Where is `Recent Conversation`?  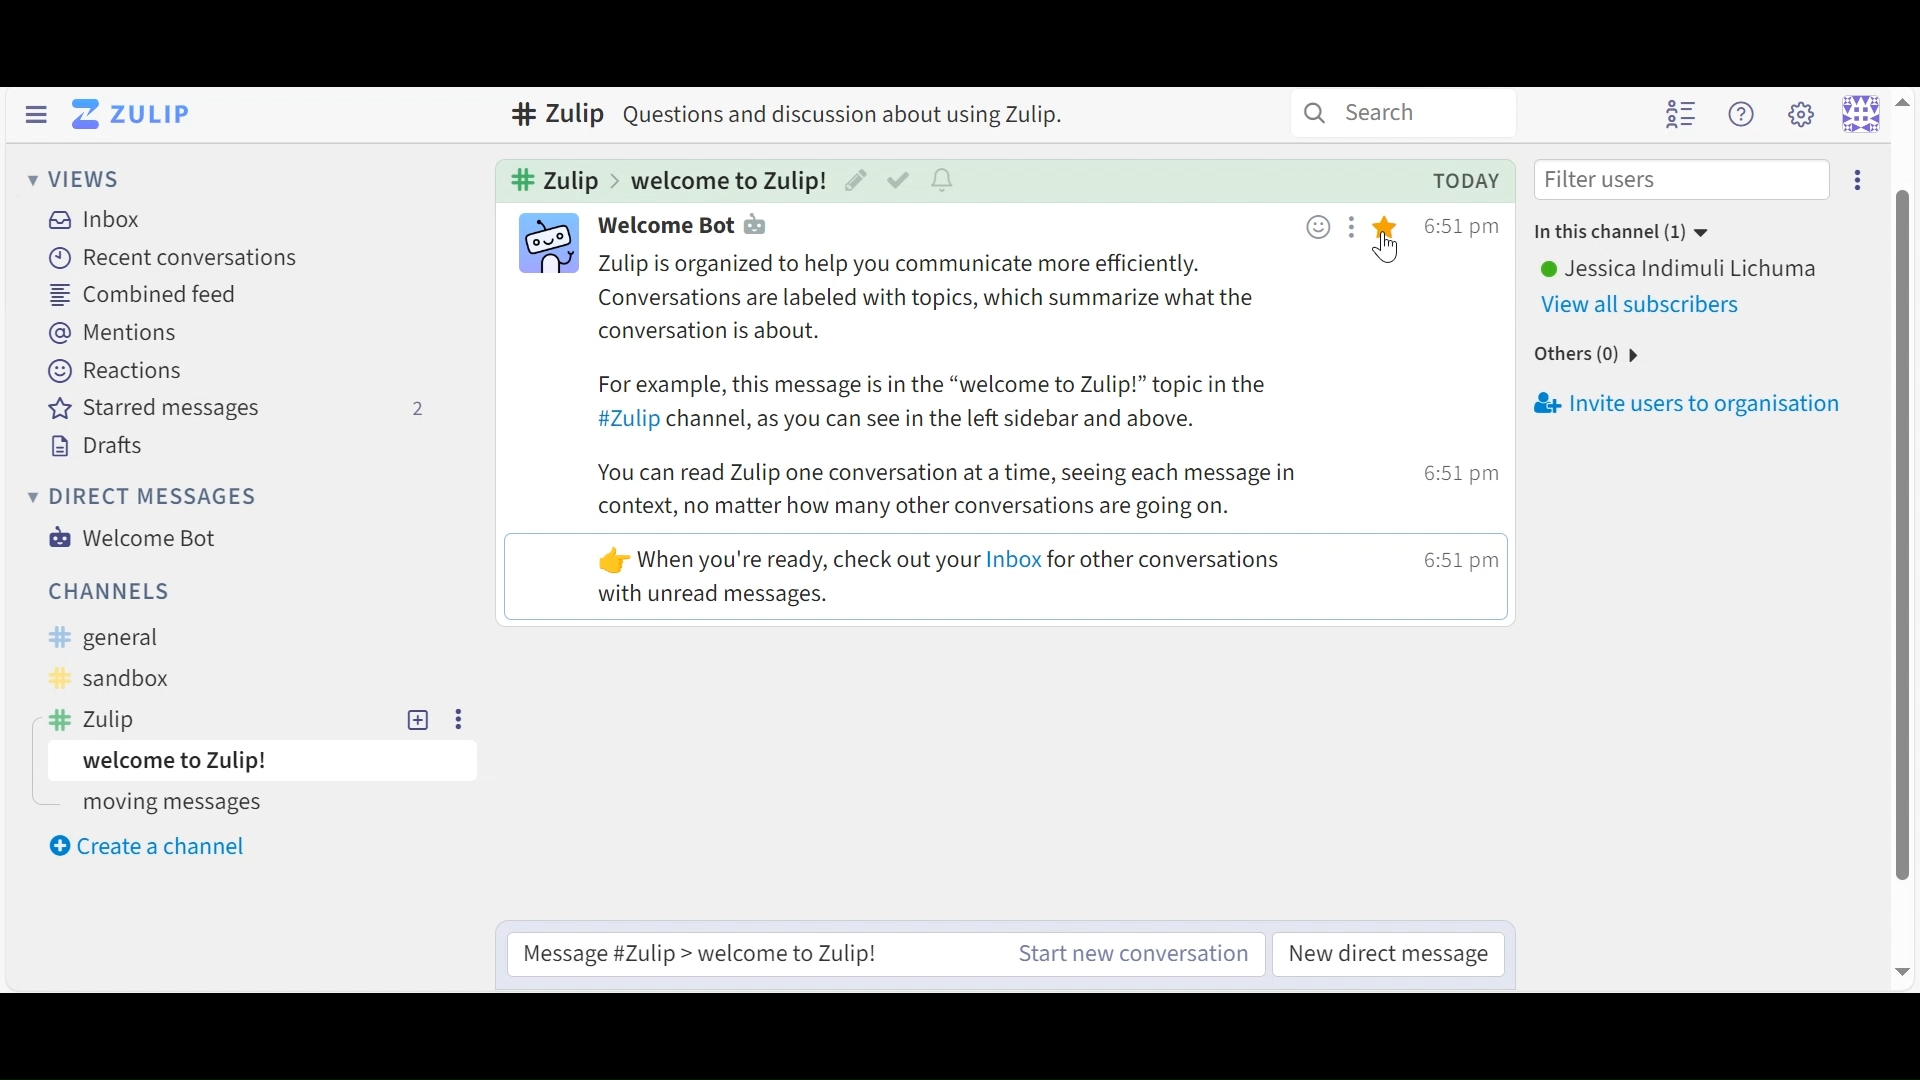 Recent Conversation is located at coordinates (247, 256).